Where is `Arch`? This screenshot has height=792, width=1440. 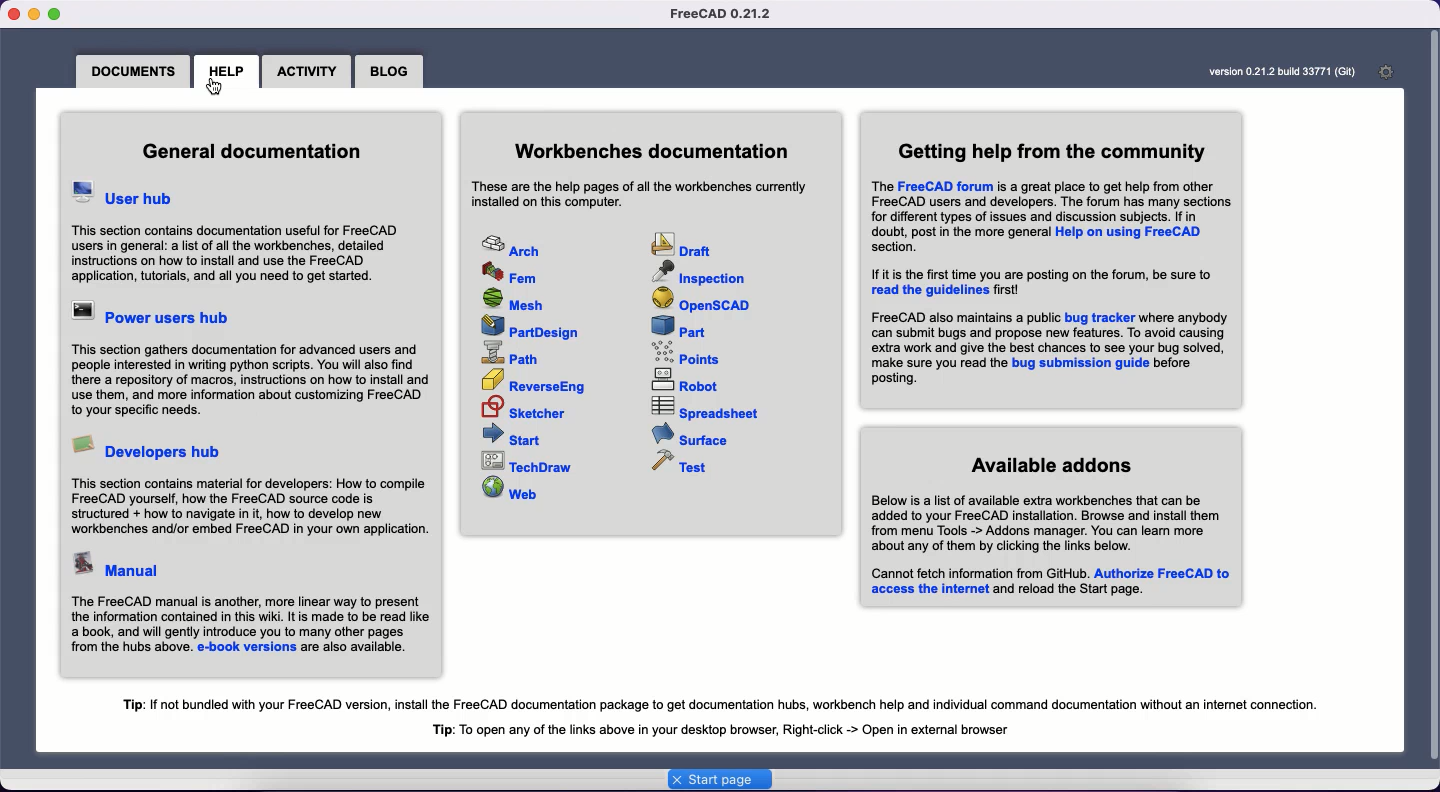 Arch is located at coordinates (512, 244).